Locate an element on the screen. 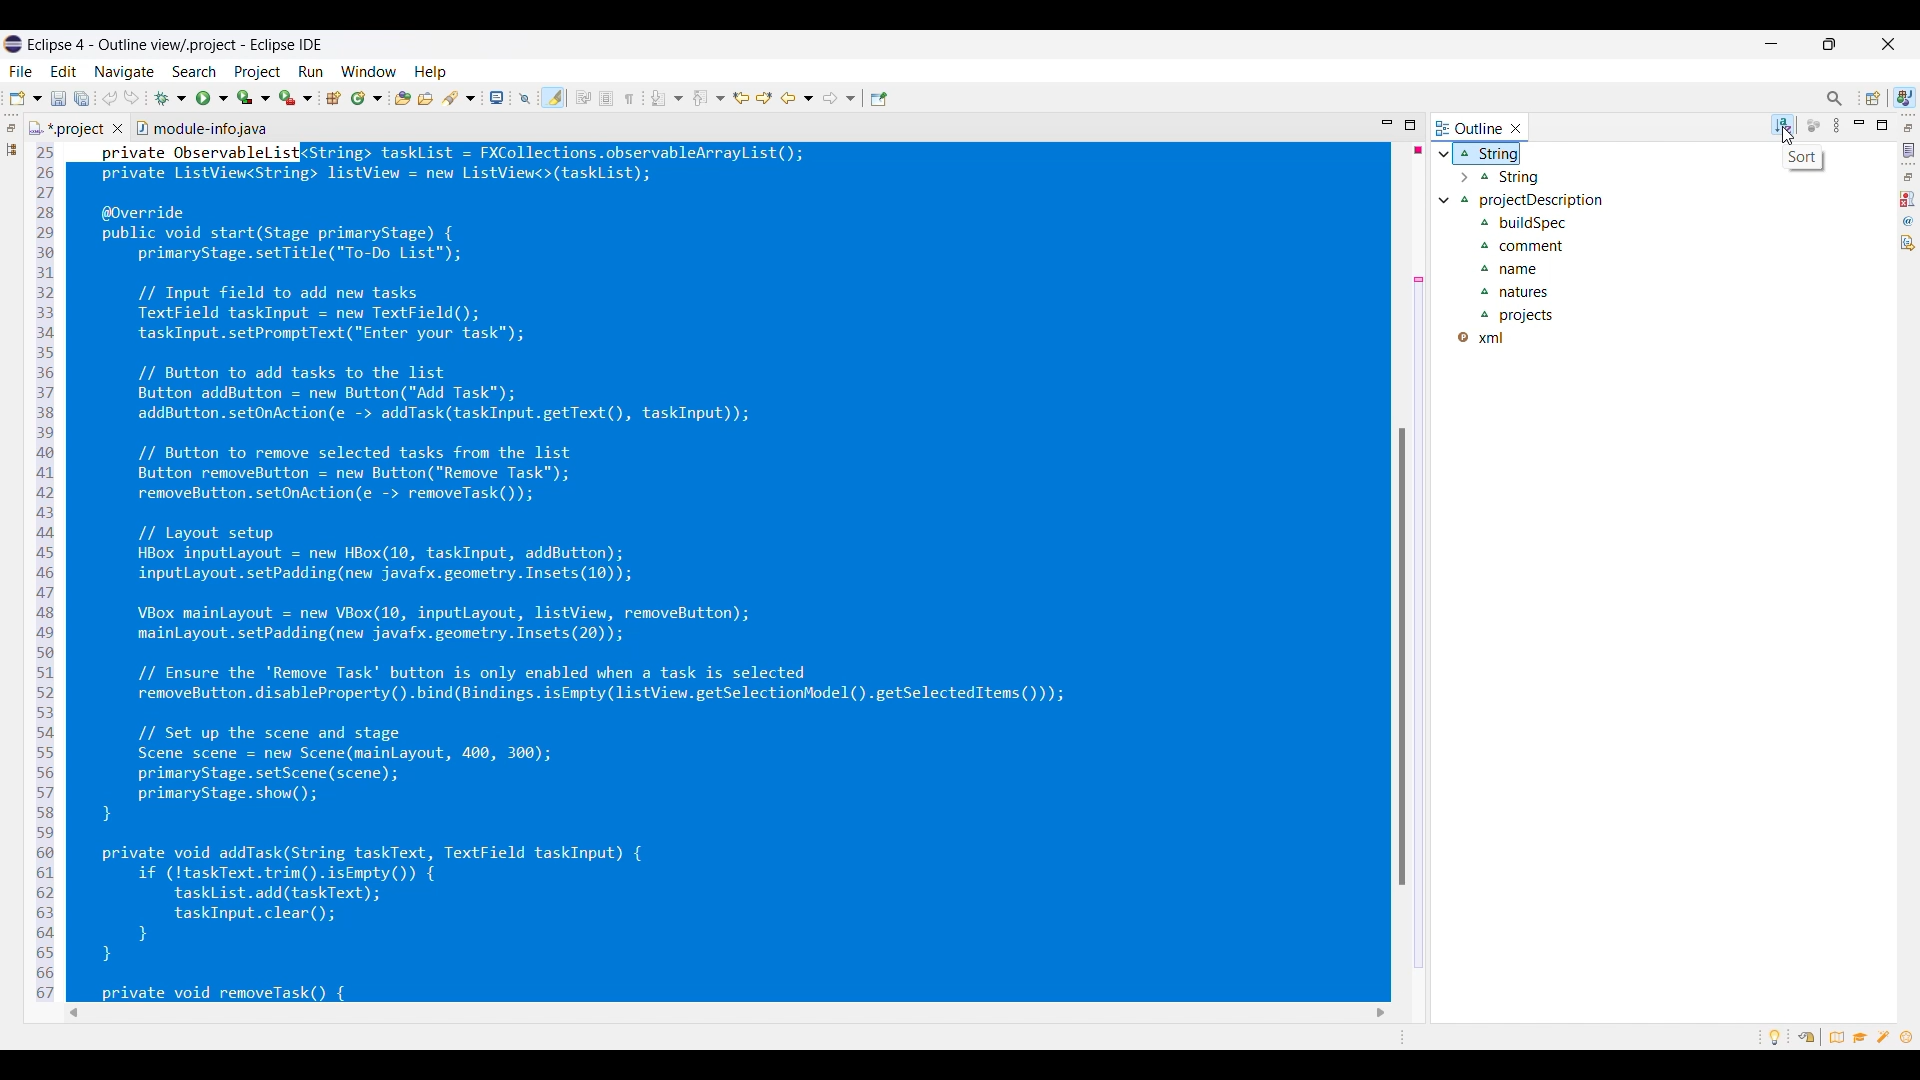  Close interface is located at coordinates (1889, 44).